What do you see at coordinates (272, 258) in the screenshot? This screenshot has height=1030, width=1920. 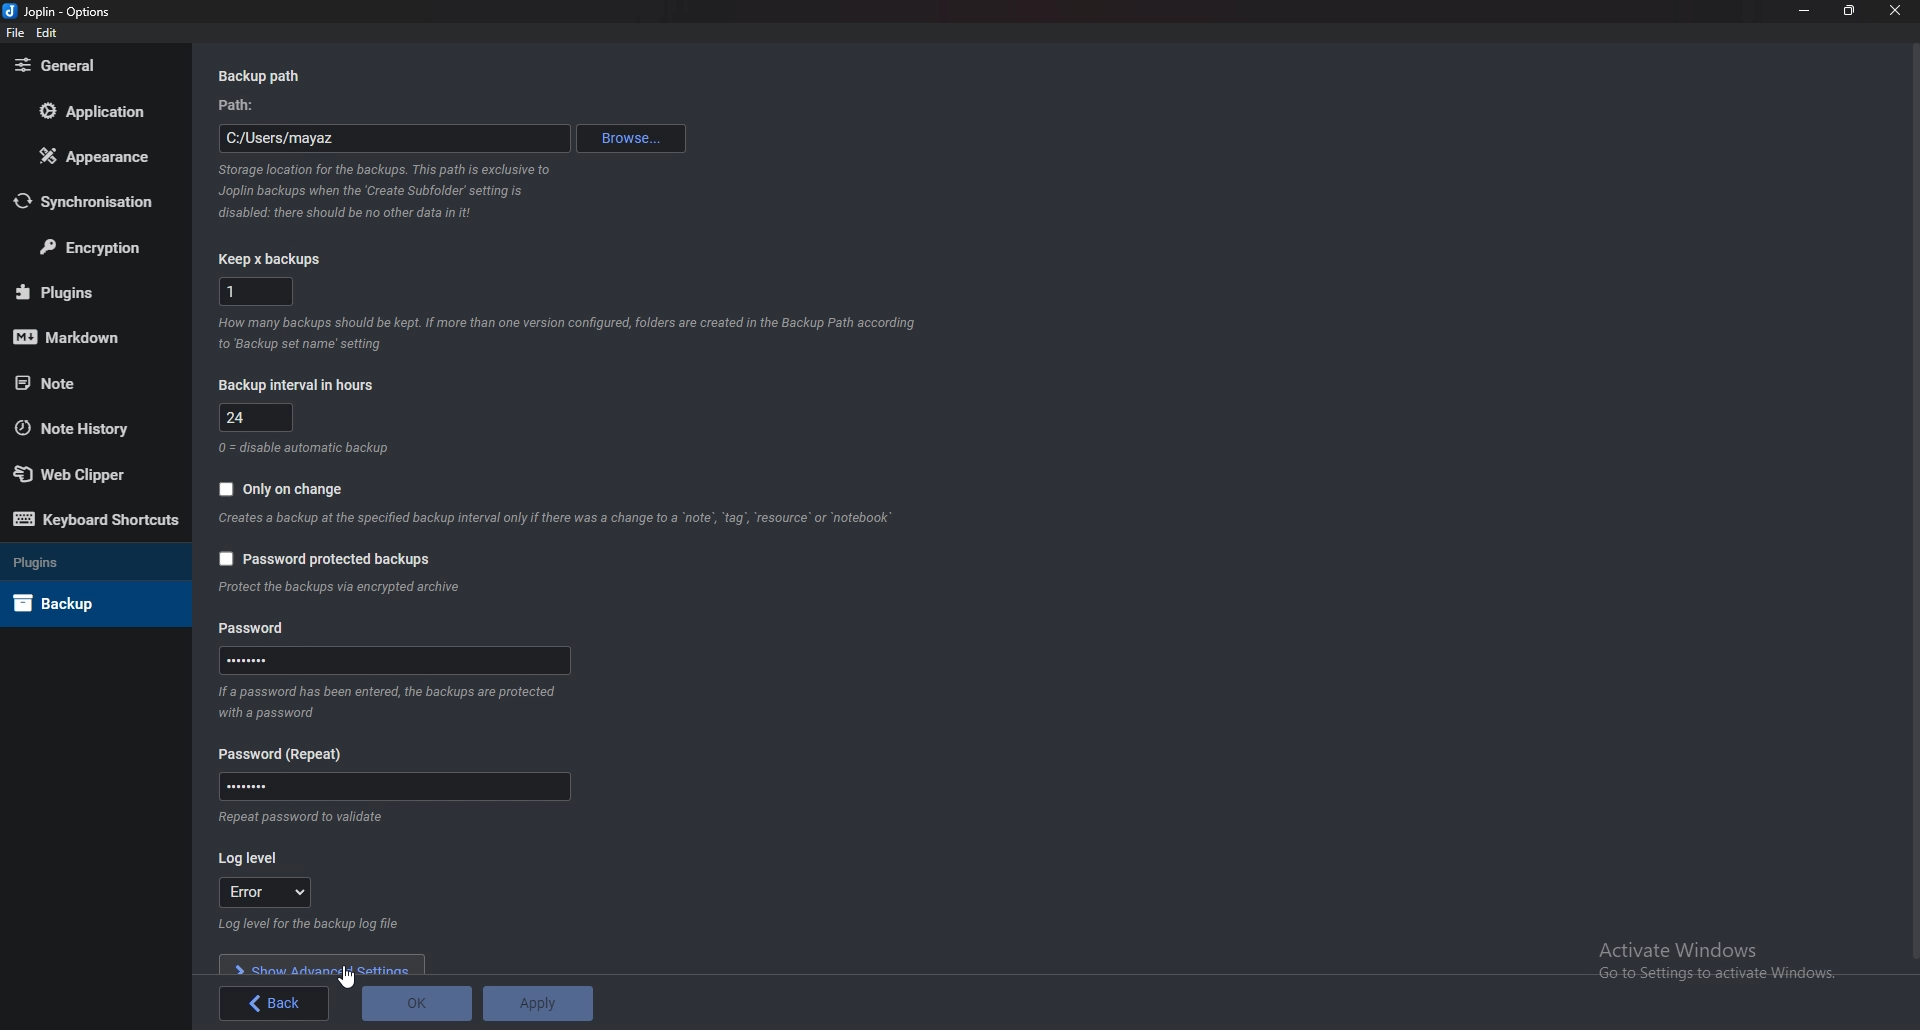 I see `Keep x backups` at bounding box center [272, 258].